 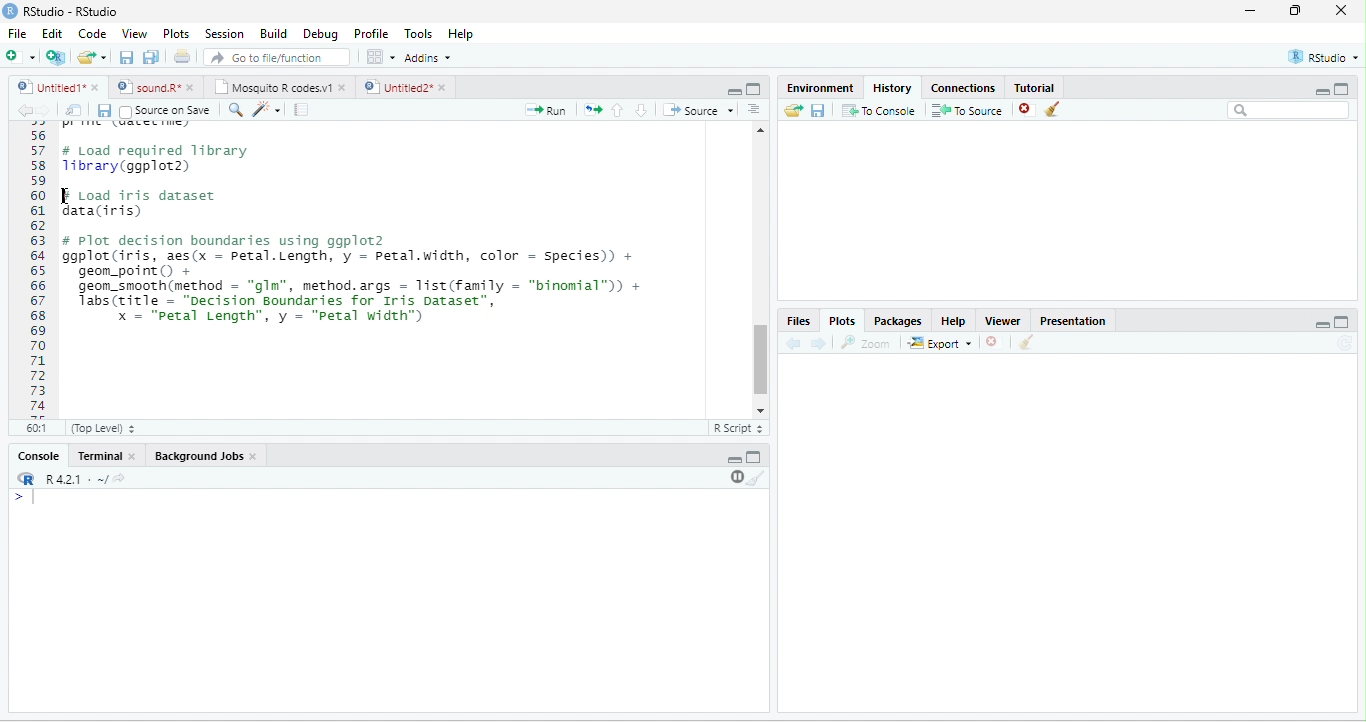 I want to click on maximize, so click(x=754, y=89).